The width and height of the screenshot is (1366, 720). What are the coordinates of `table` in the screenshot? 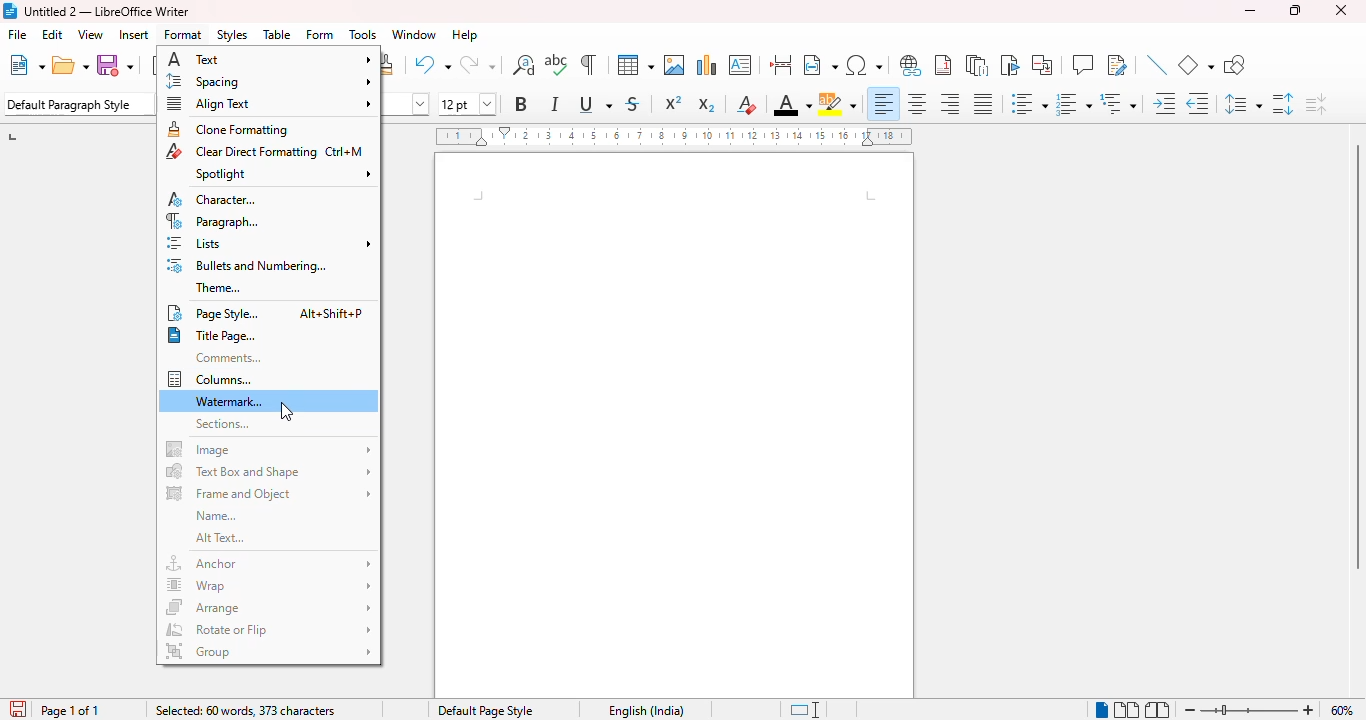 It's located at (277, 34).